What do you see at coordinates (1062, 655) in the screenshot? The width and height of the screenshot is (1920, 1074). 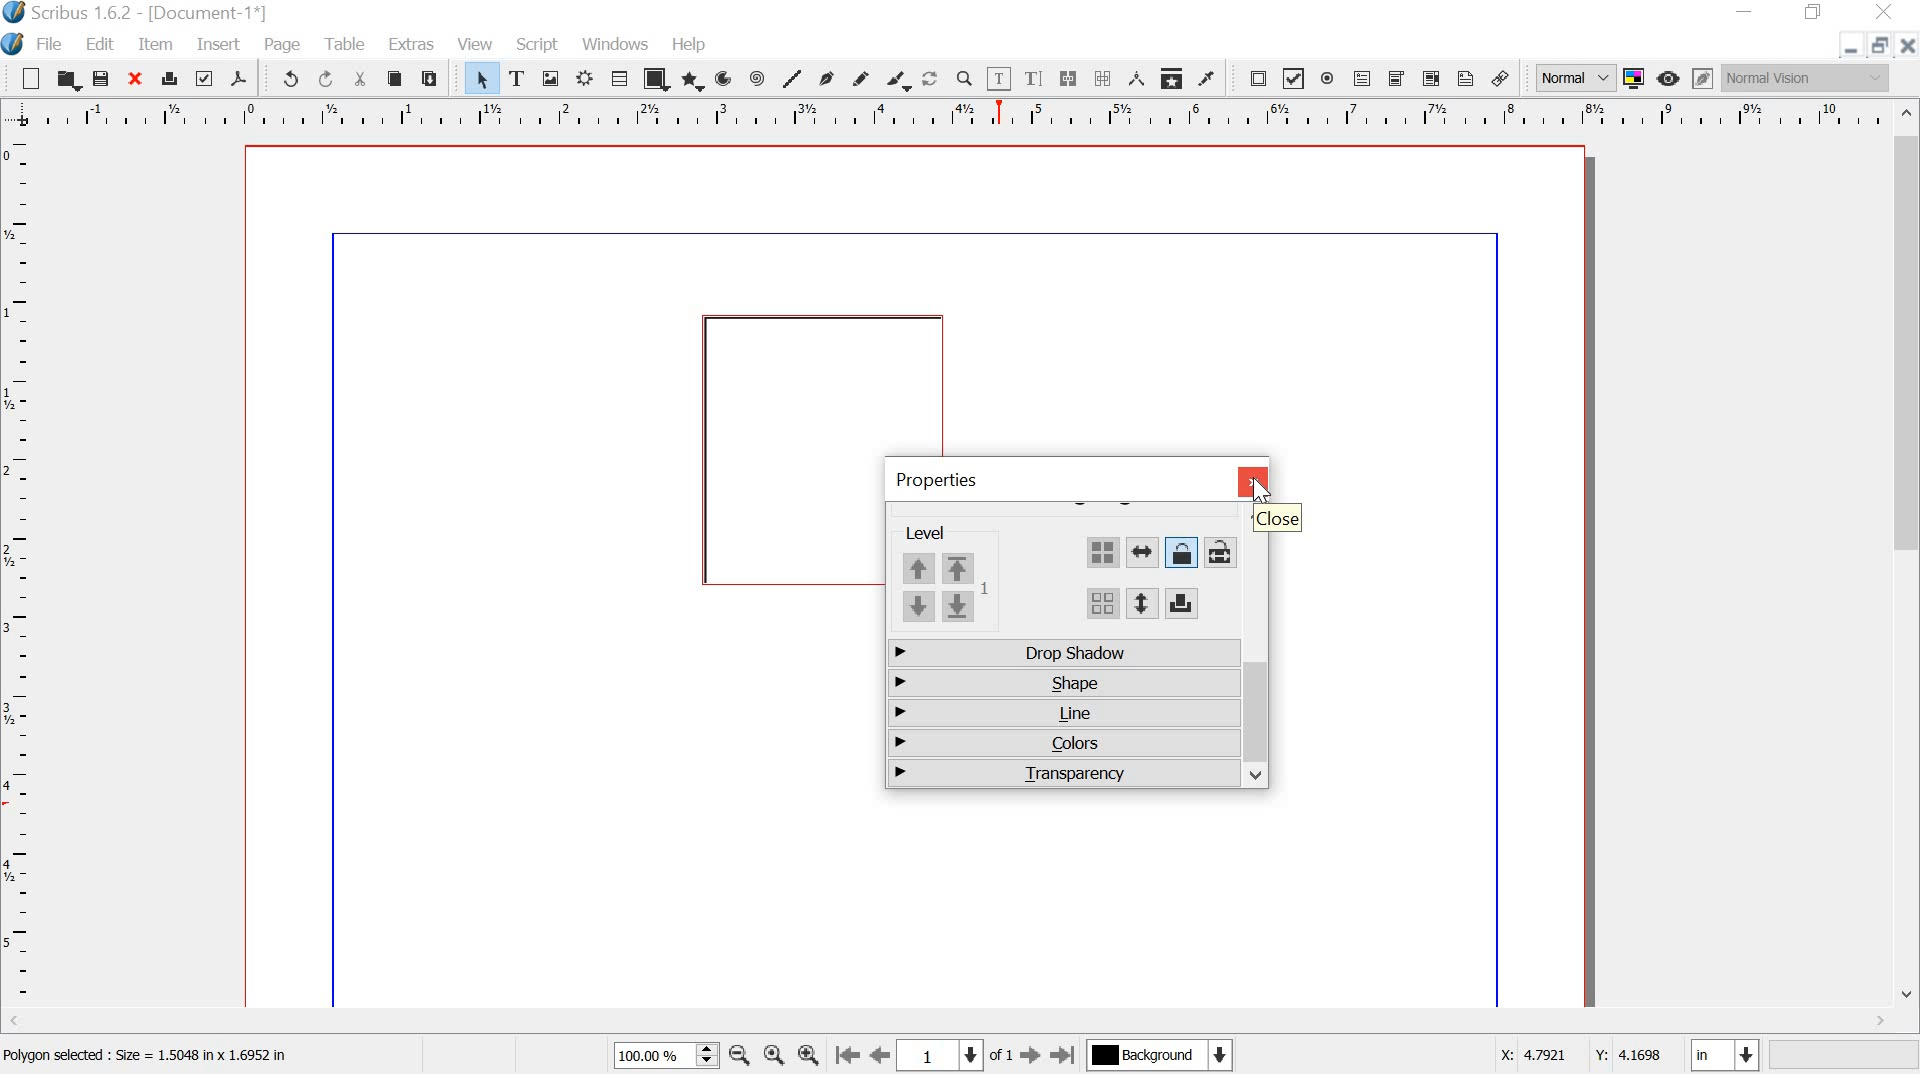 I see `drop shadow` at bounding box center [1062, 655].